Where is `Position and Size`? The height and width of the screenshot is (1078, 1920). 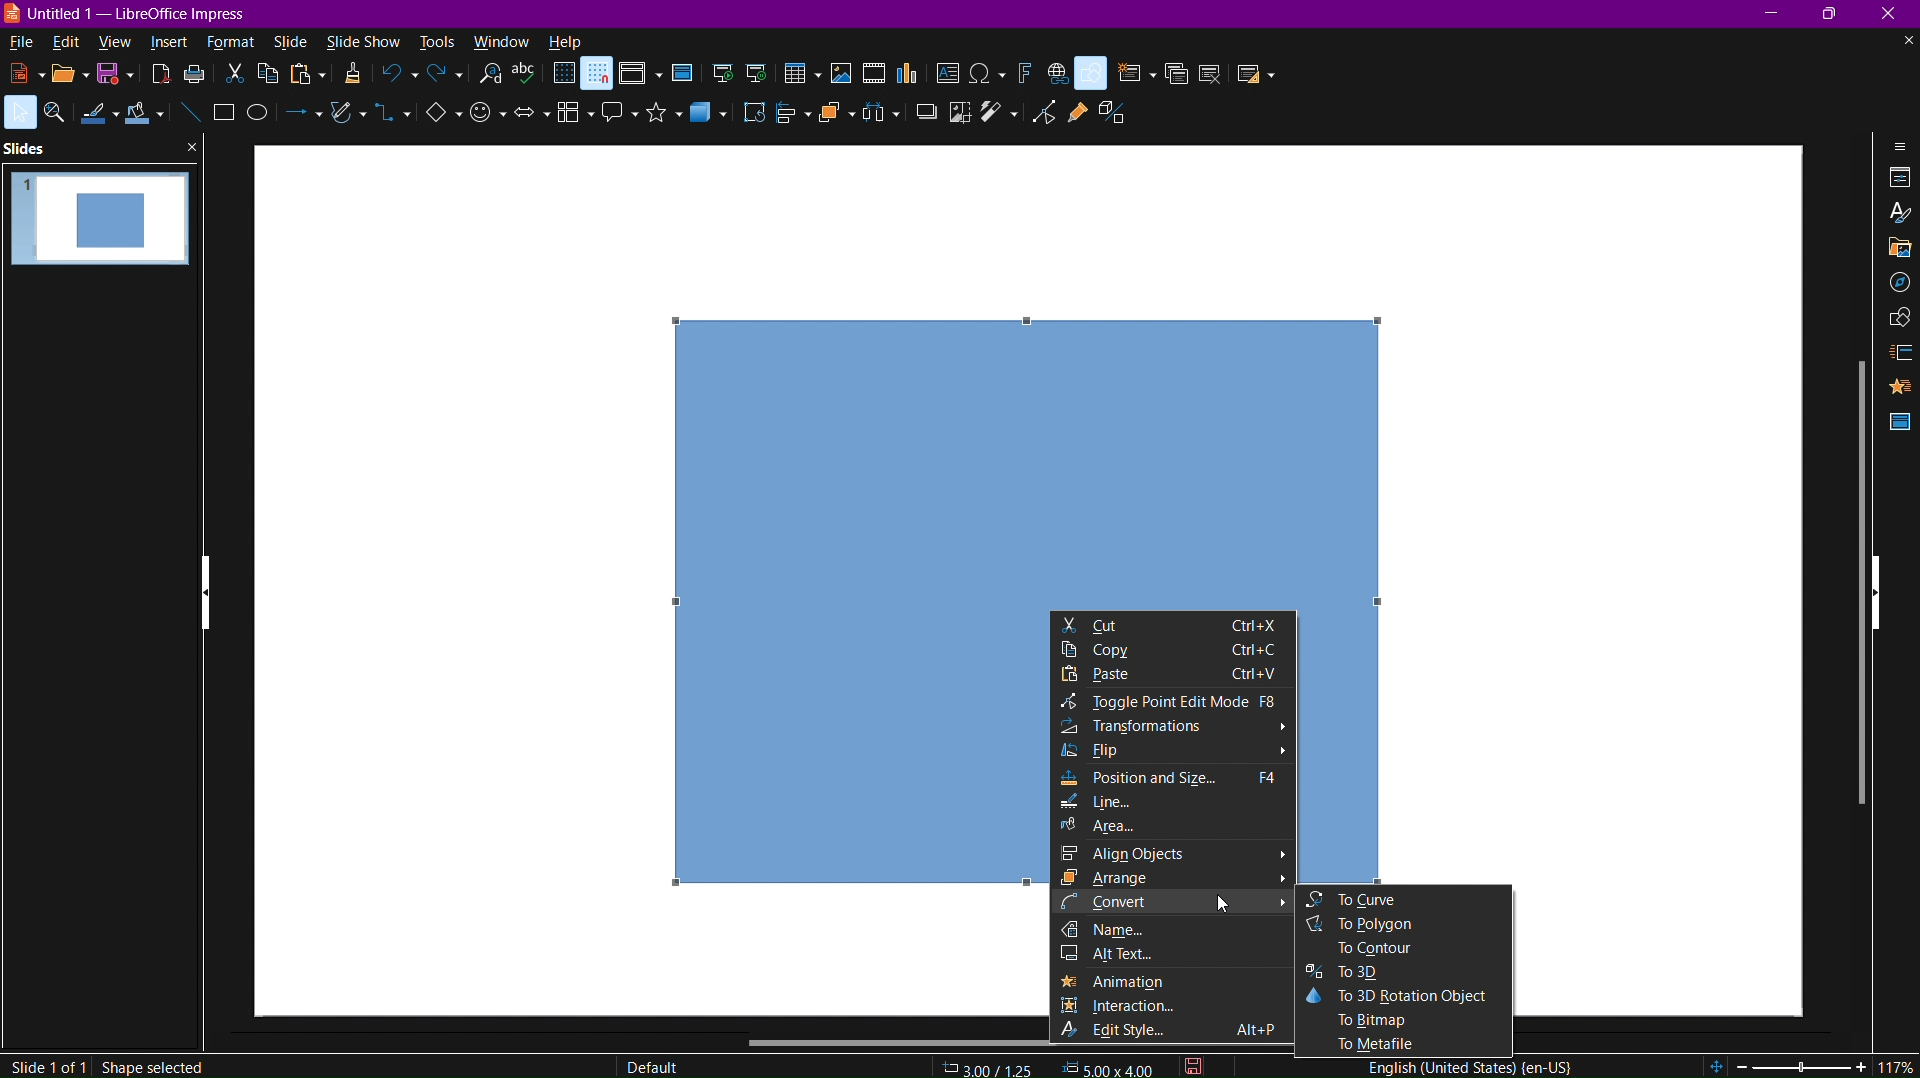
Position and Size is located at coordinates (1174, 779).